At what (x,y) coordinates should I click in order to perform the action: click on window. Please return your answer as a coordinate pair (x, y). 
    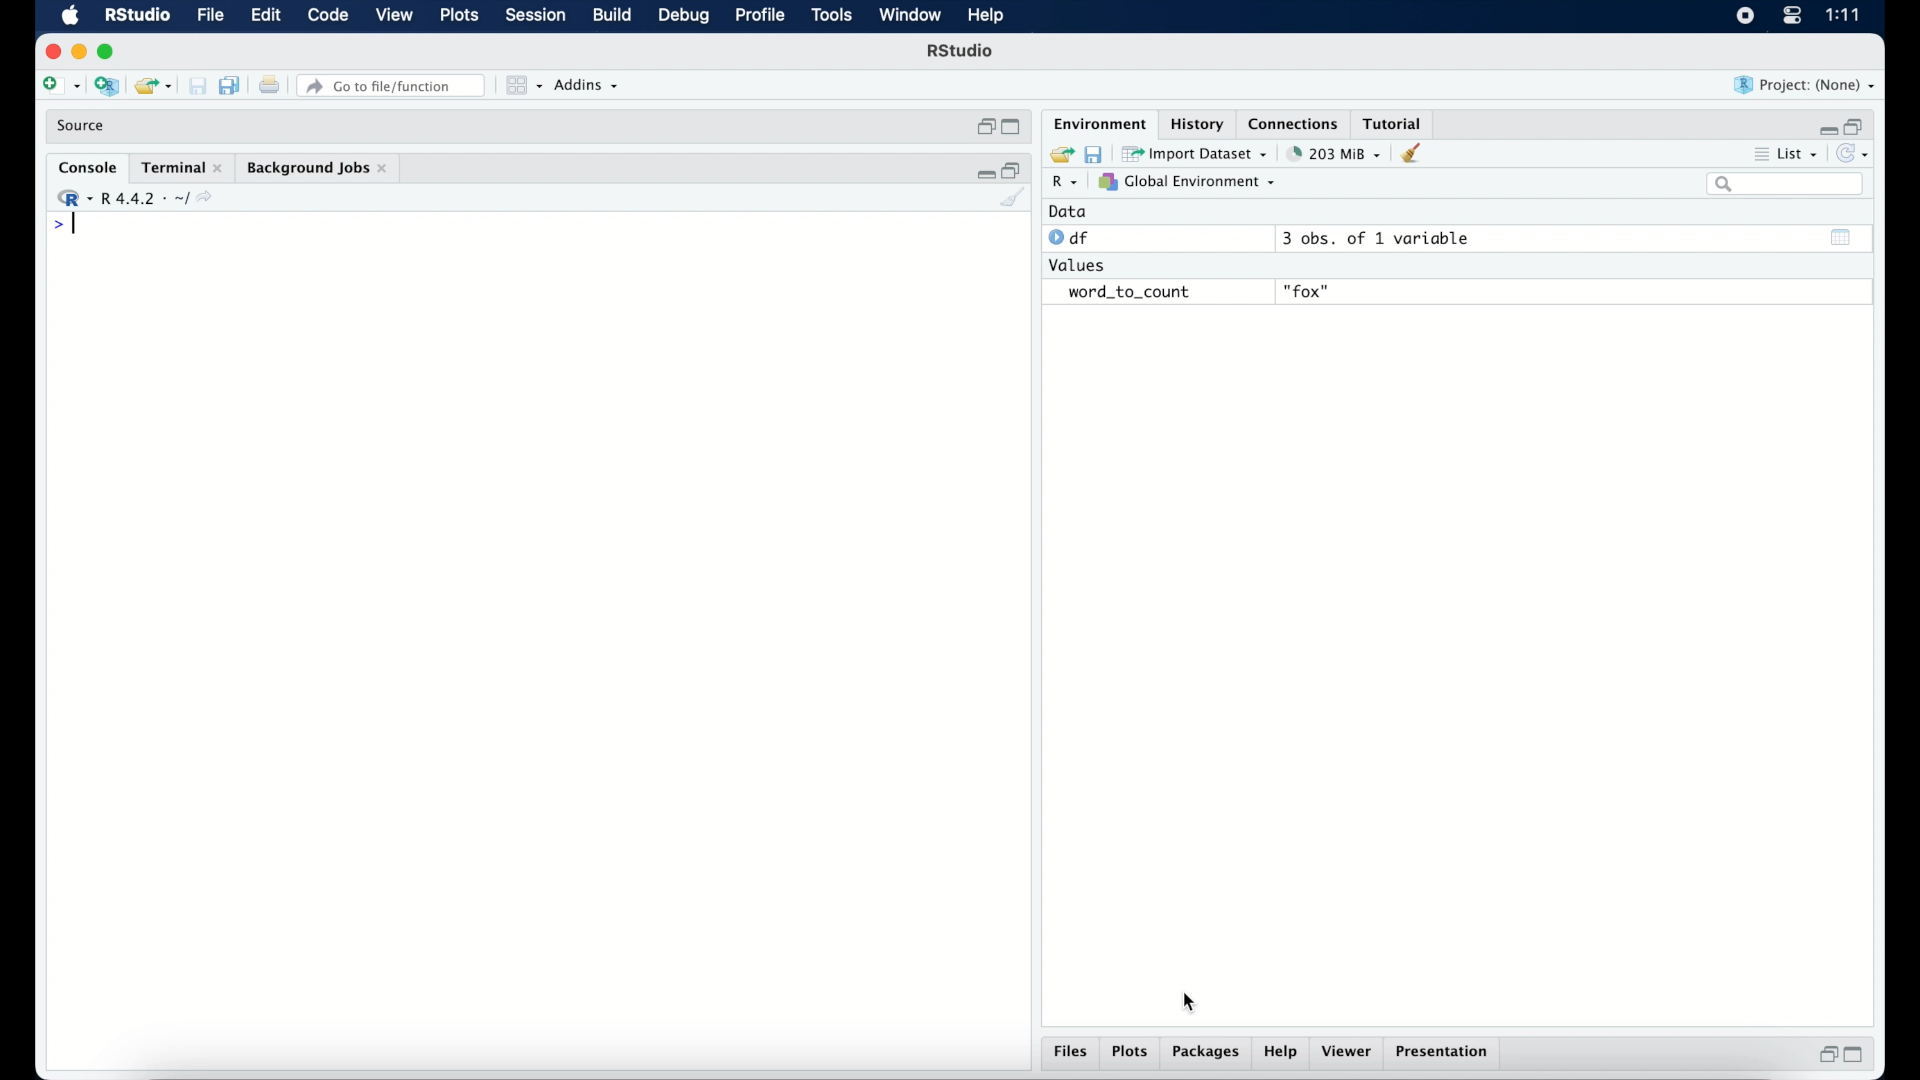
    Looking at the image, I should click on (910, 16).